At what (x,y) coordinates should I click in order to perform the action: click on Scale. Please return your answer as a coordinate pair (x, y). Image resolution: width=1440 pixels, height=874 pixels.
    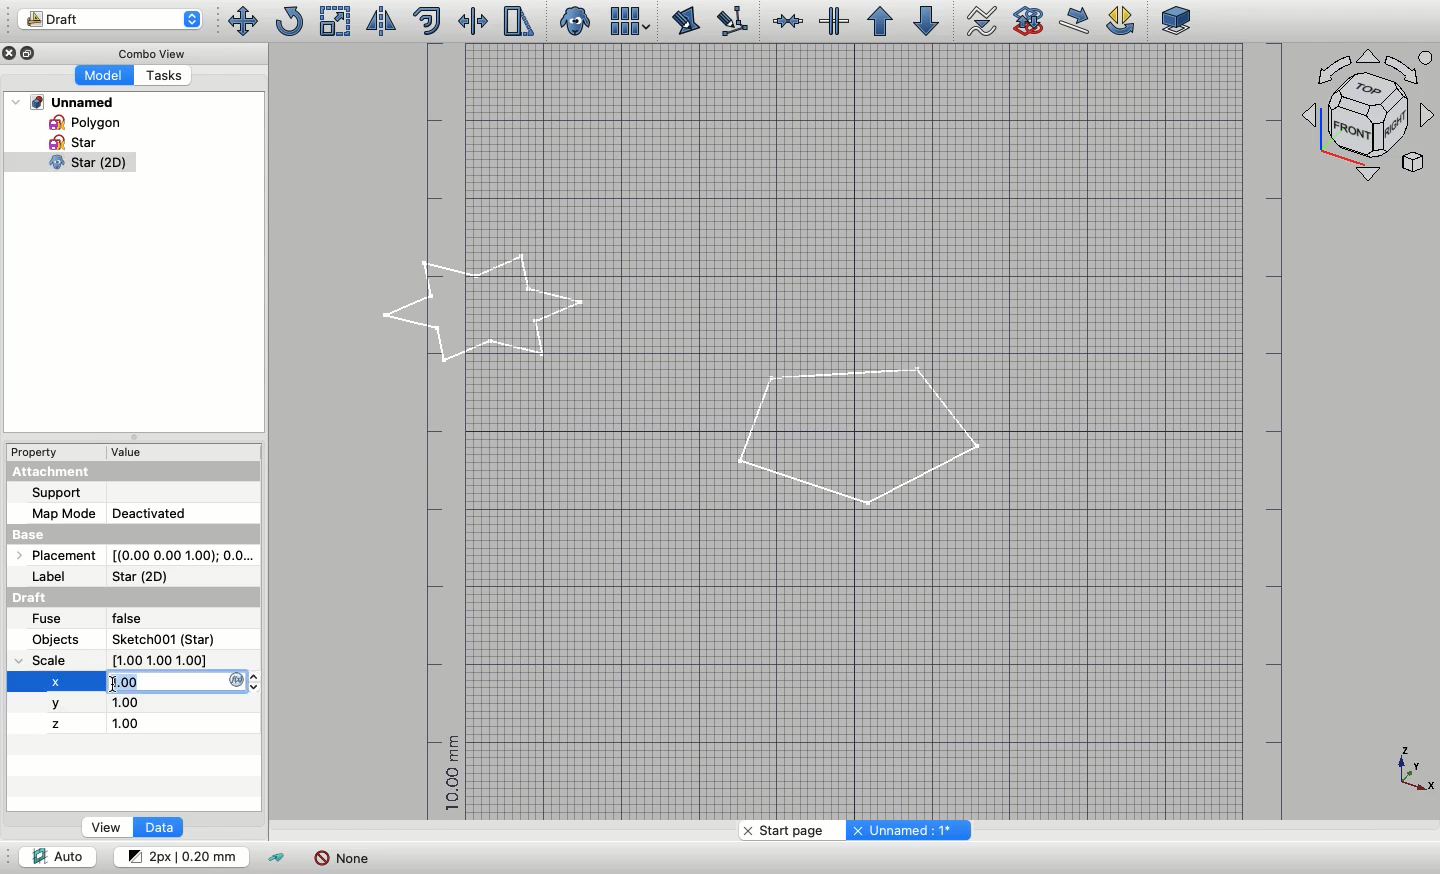
    Looking at the image, I should click on (336, 21).